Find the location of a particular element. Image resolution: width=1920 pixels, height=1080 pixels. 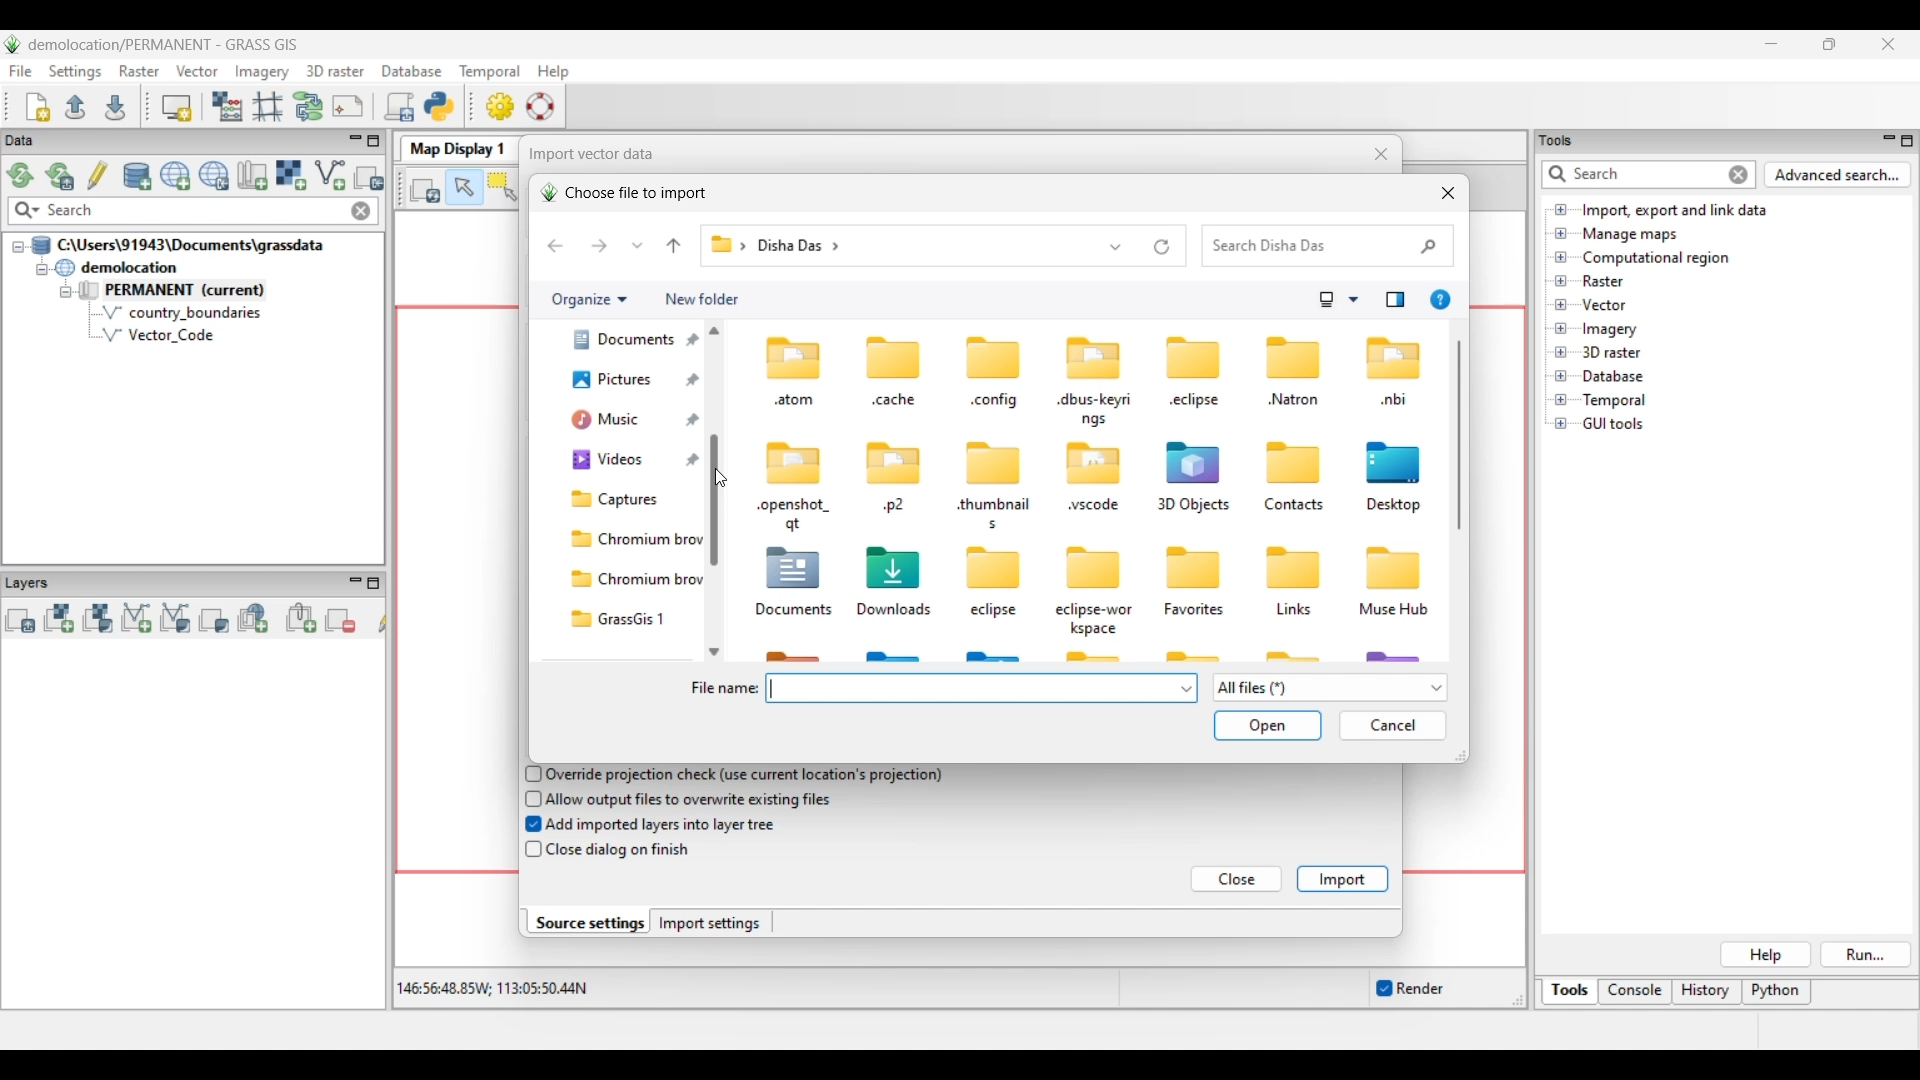

Click to open files under Import, export and link data is located at coordinates (1561, 209).